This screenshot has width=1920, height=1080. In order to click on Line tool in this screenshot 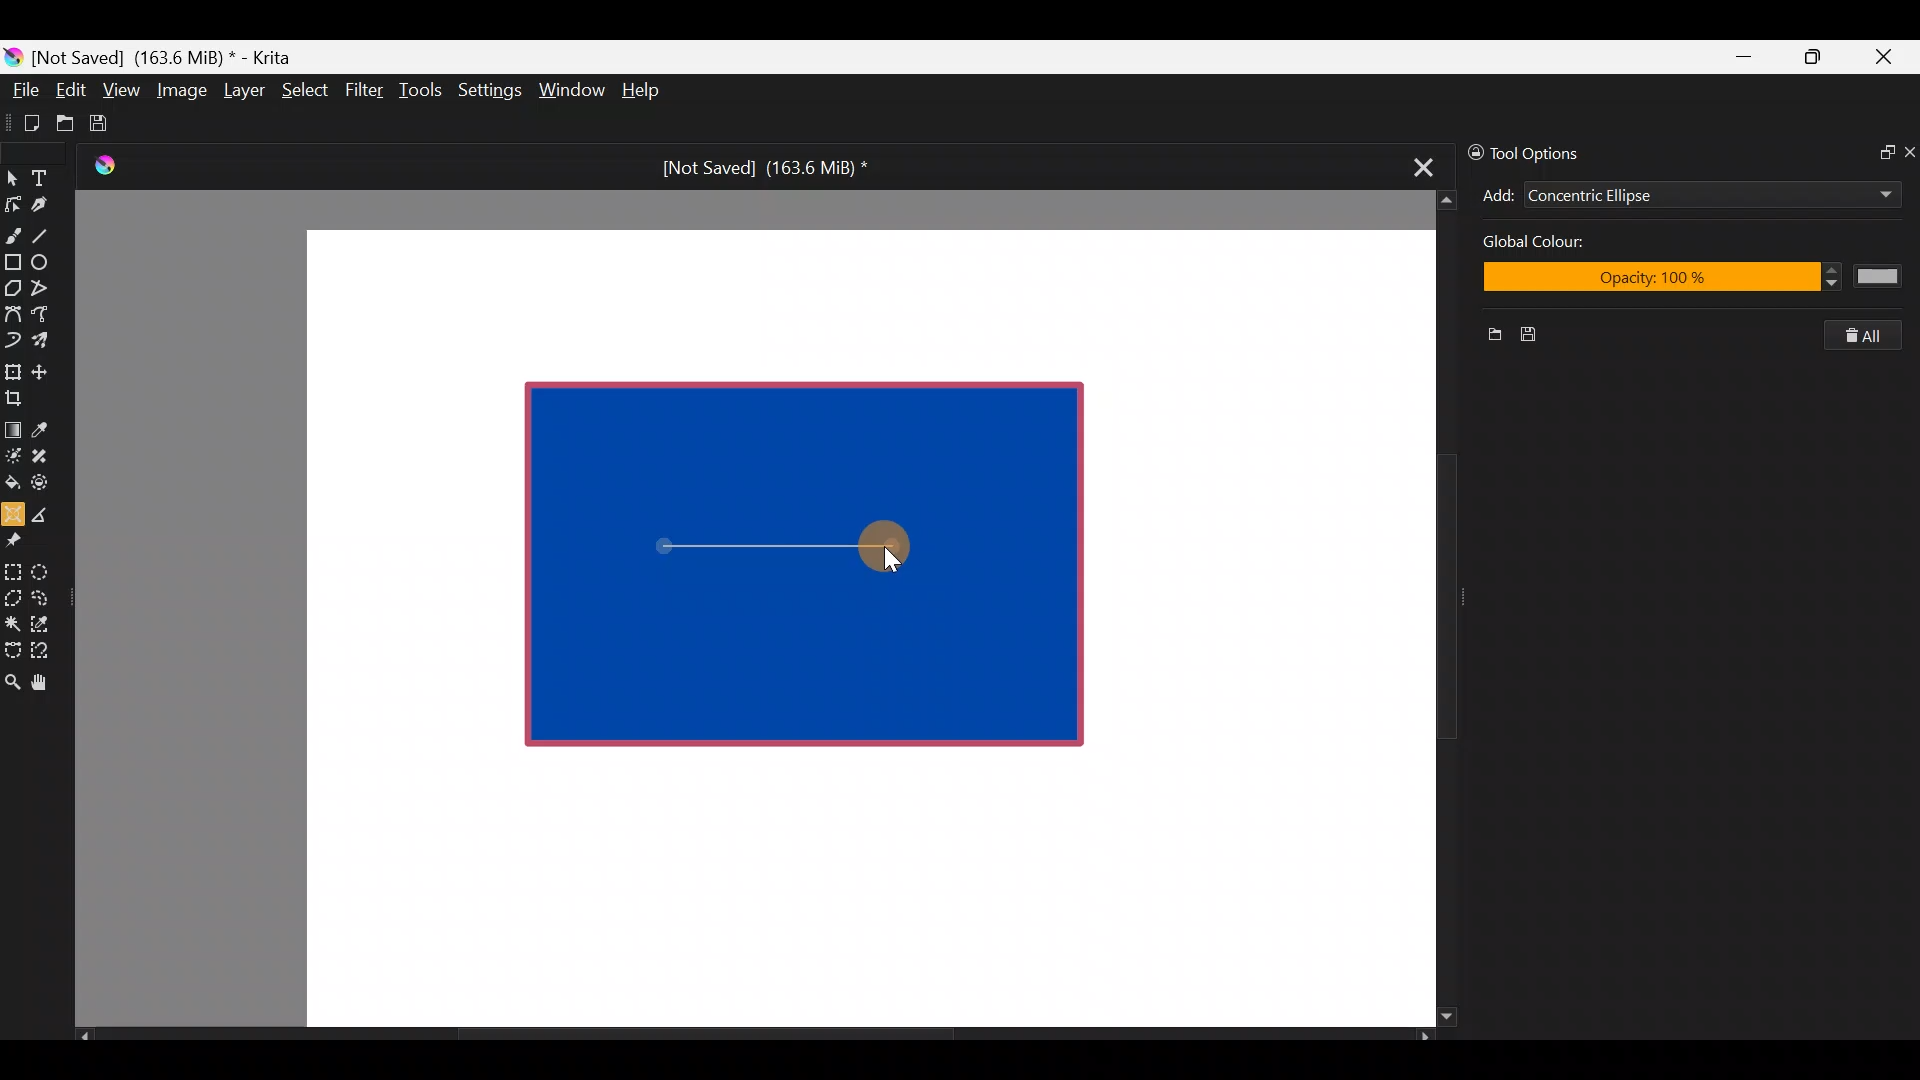, I will do `click(53, 234)`.